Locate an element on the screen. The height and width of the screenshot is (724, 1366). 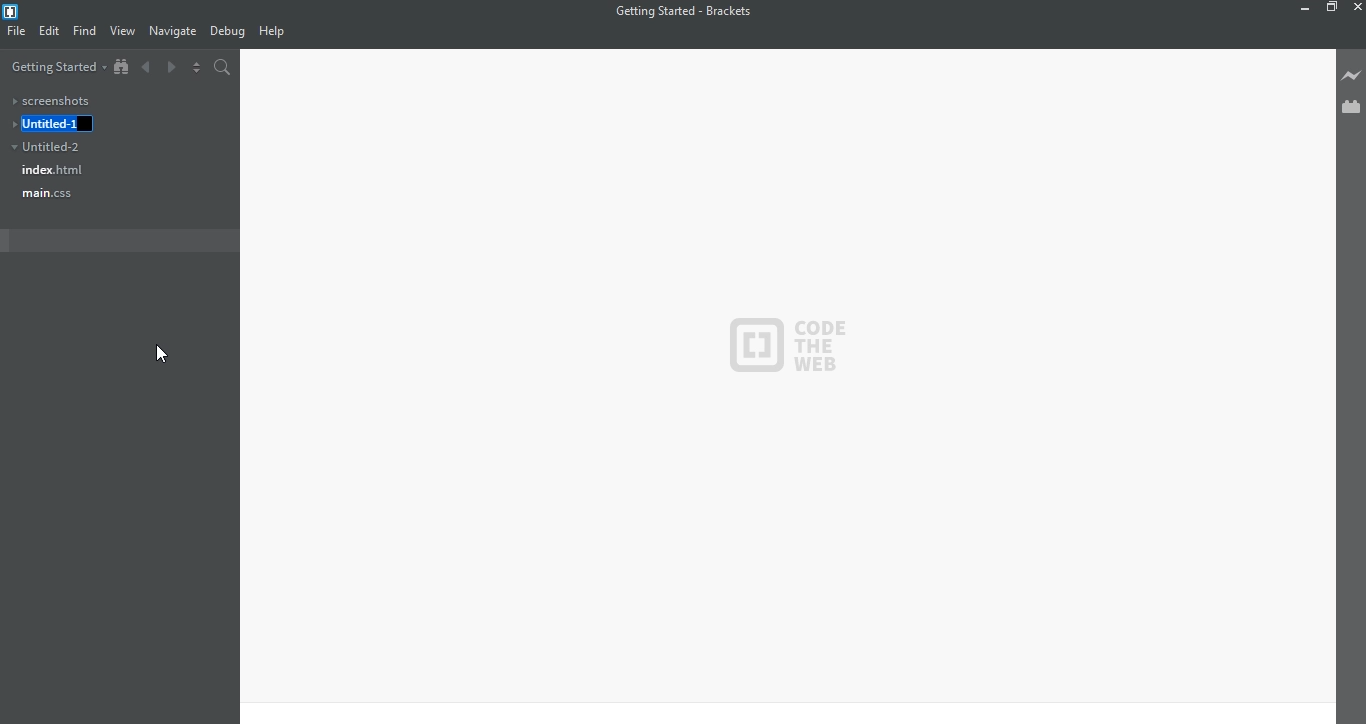
getting started - brackets is located at coordinates (687, 11).